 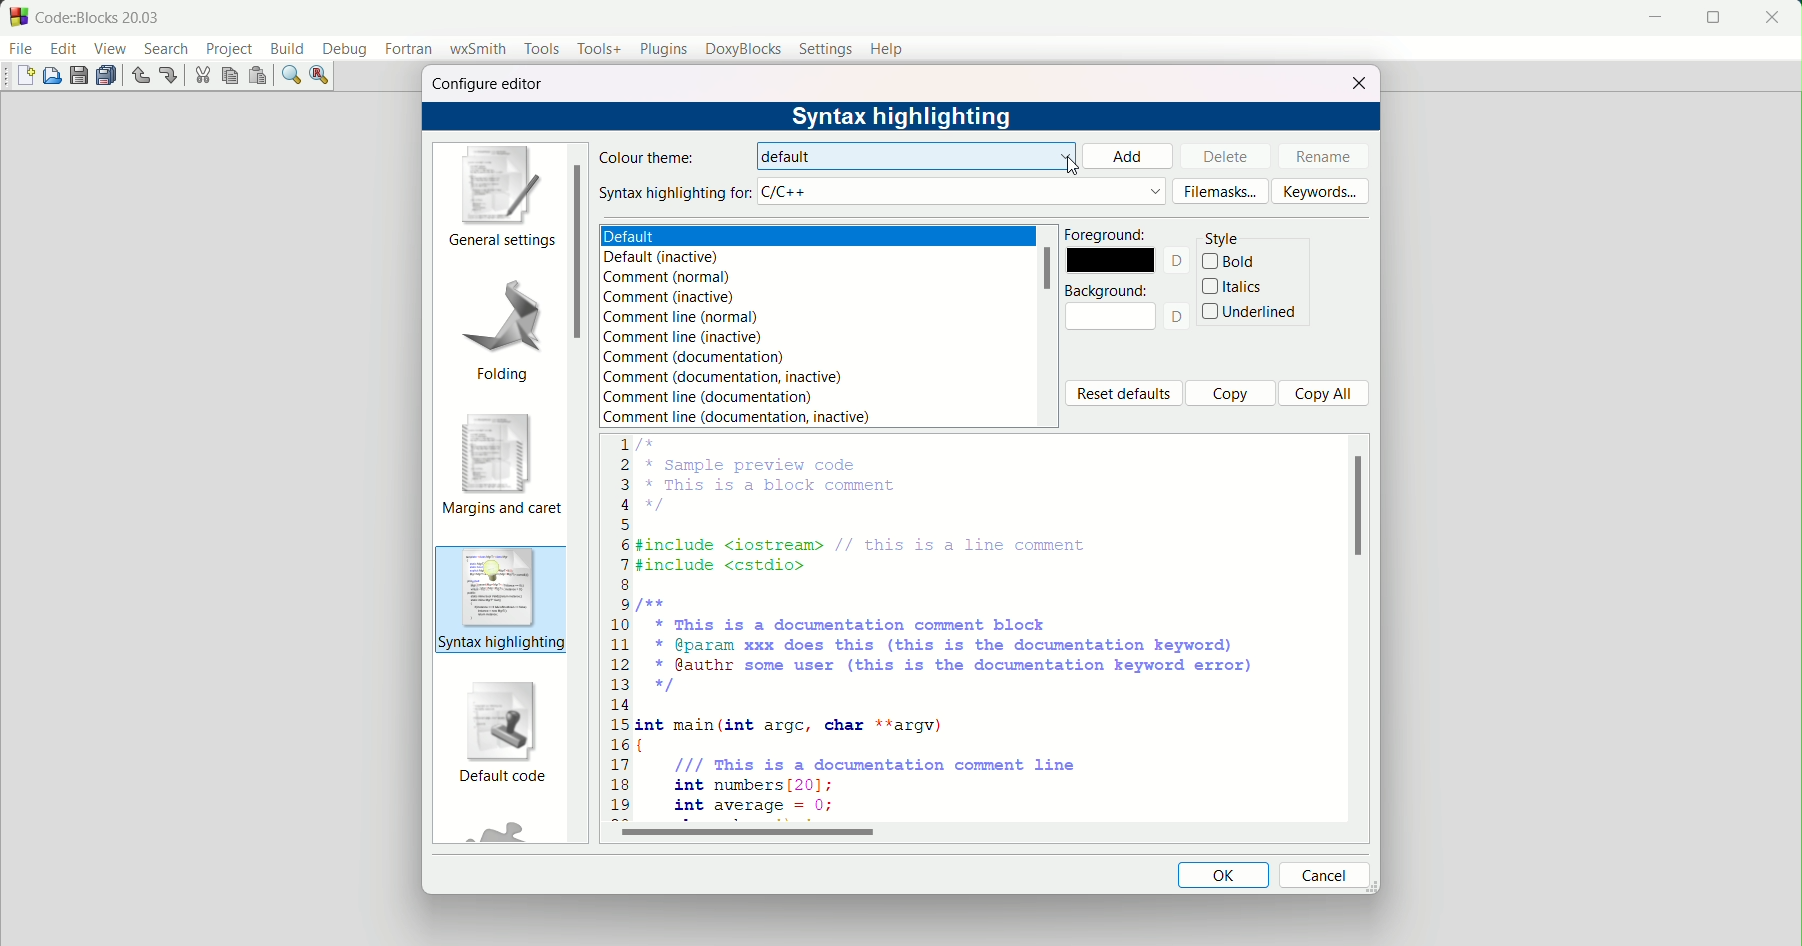 I want to click on edit, so click(x=64, y=49).